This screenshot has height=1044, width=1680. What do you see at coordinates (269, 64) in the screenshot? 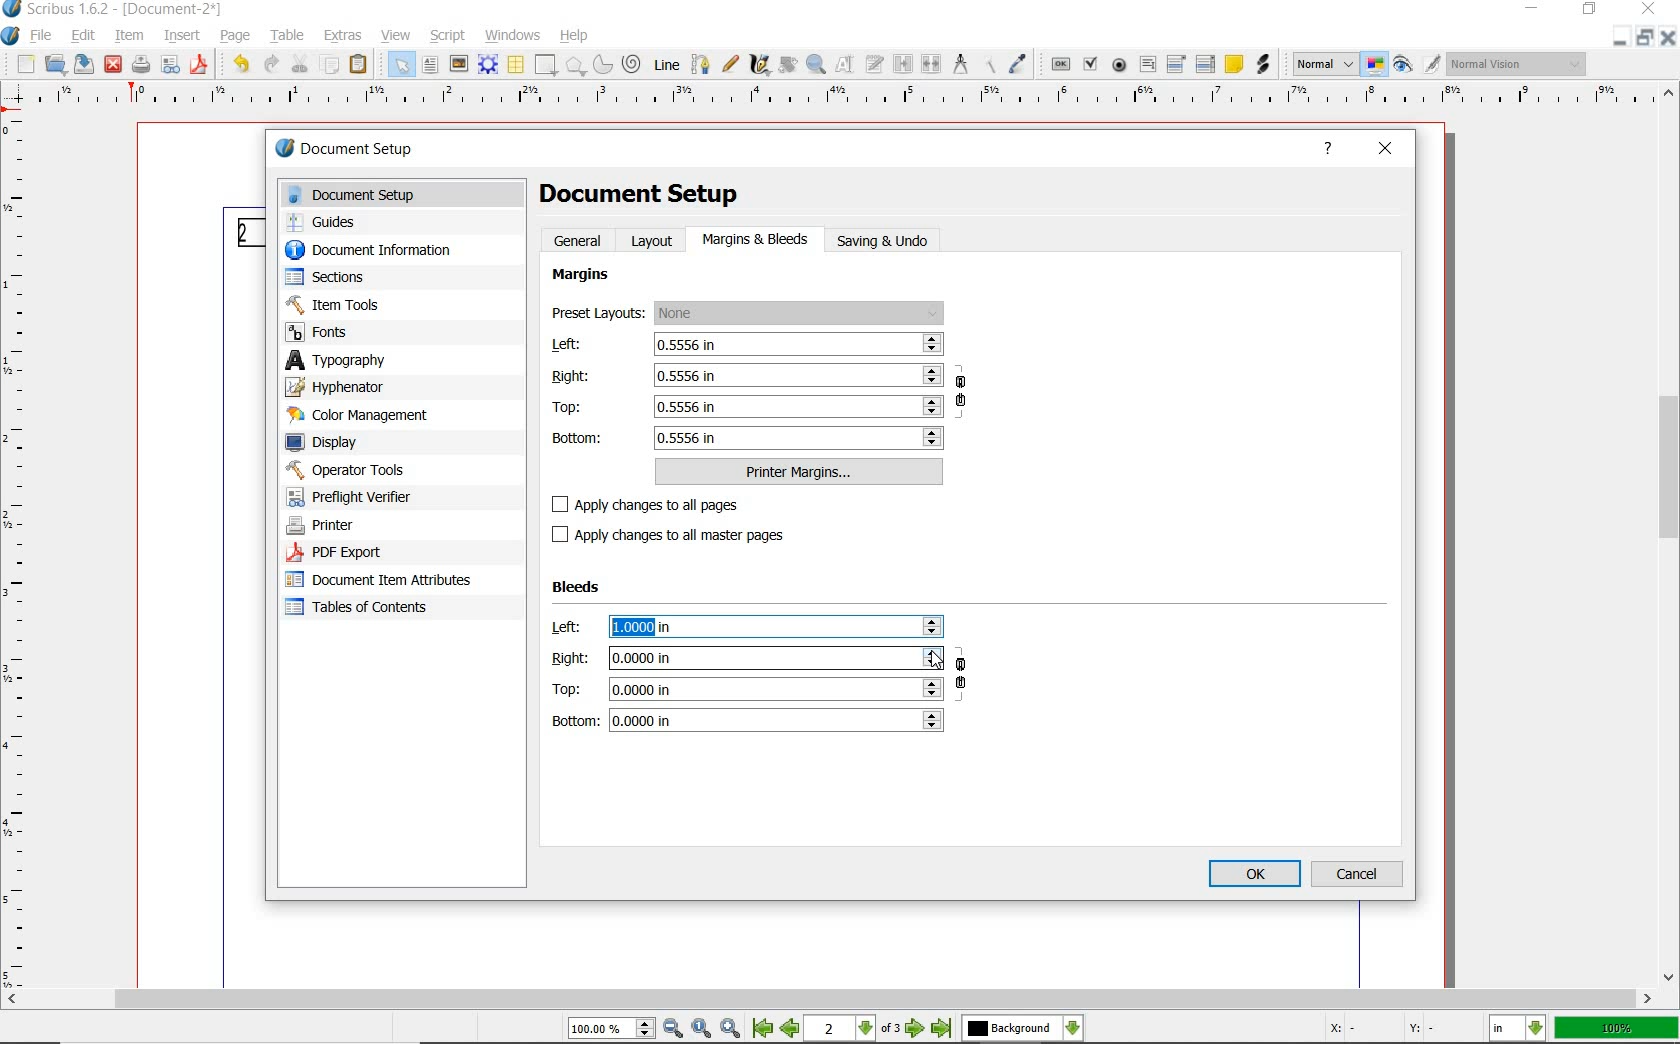
I see `redo` at bounding box center [269, 64].